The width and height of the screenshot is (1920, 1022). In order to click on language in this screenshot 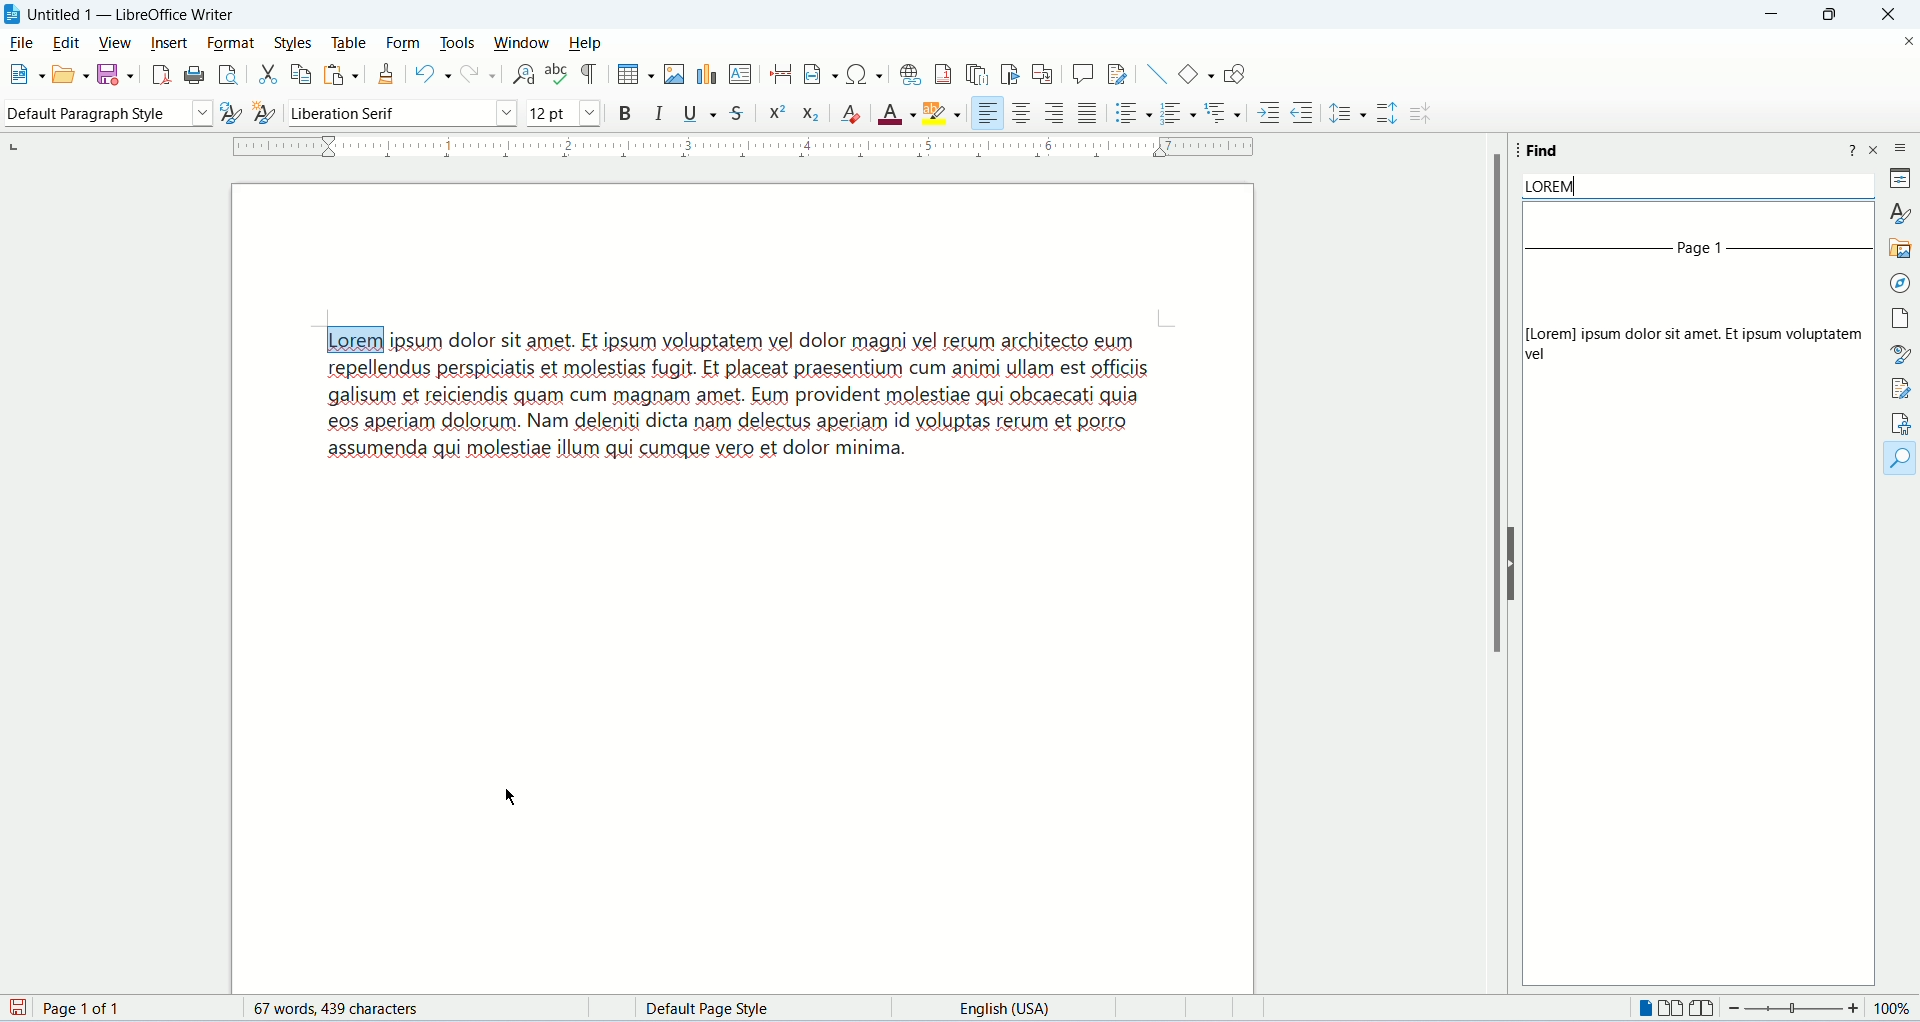, I will do `click(1007, 1010)`.